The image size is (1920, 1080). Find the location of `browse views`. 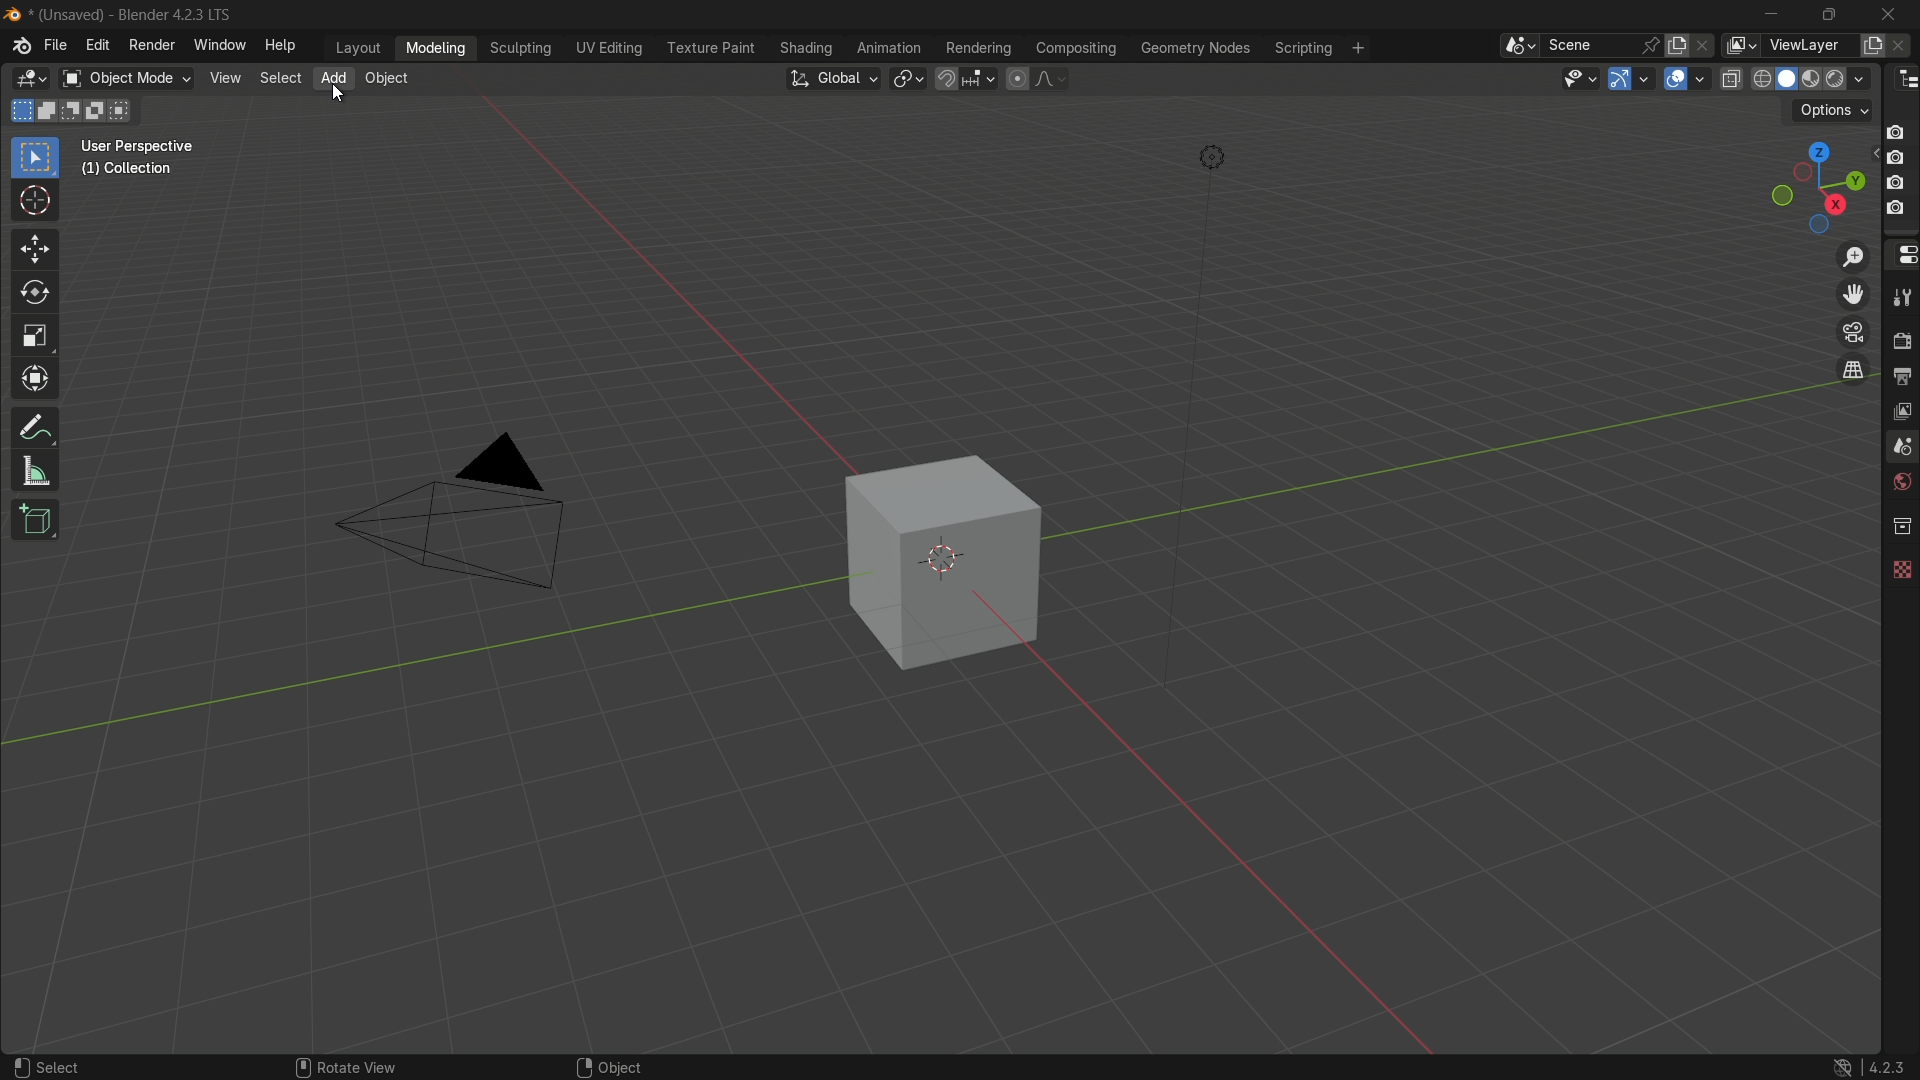

browse views is located at coordinates (1742, 48).